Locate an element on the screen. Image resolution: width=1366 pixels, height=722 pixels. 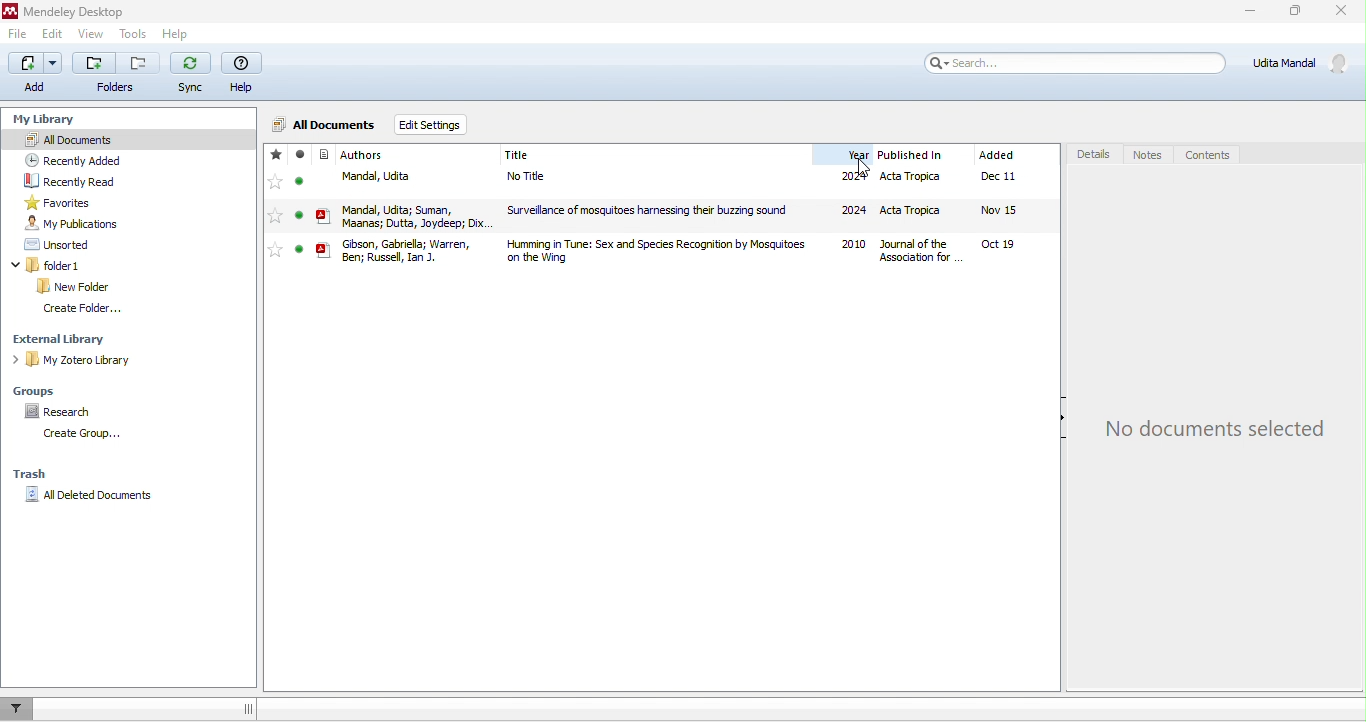
Mandal, Udita is located at coordinates (388, 177).